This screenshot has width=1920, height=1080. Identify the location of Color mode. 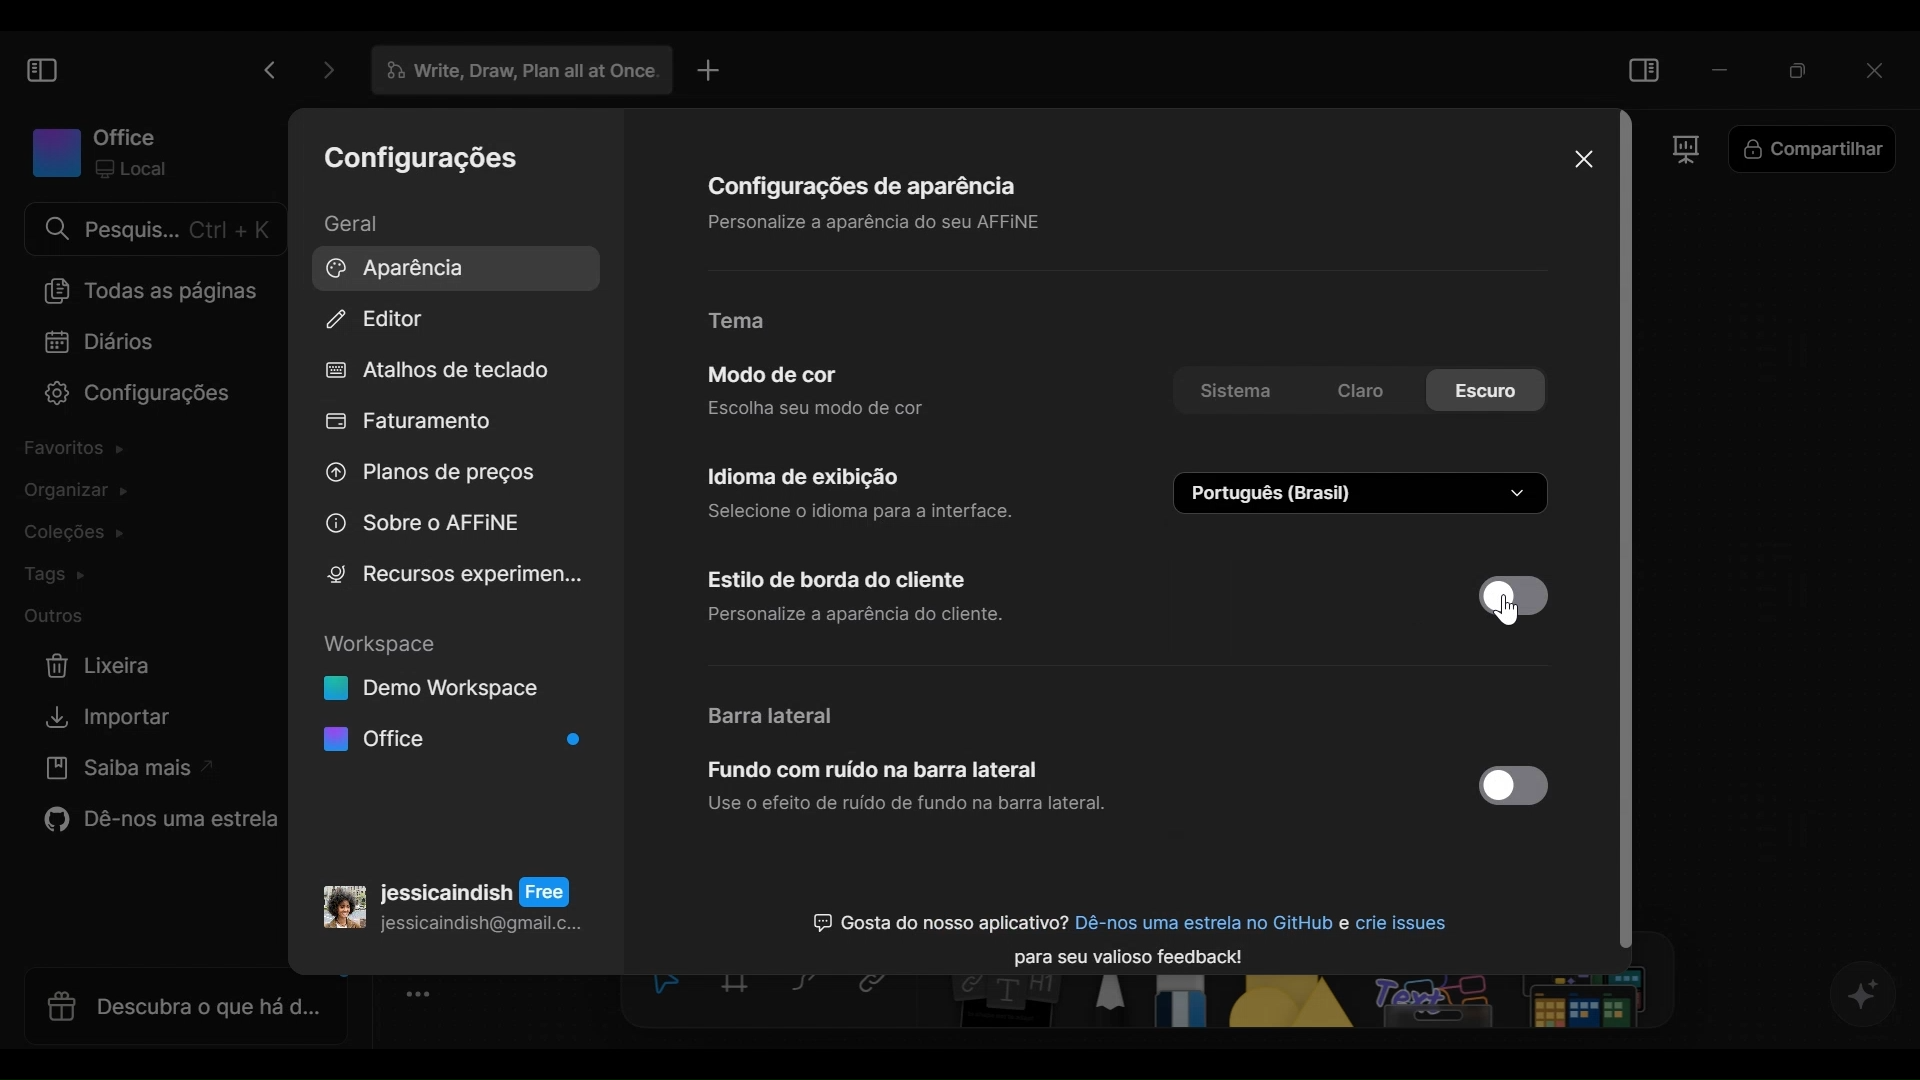
(821, 390).